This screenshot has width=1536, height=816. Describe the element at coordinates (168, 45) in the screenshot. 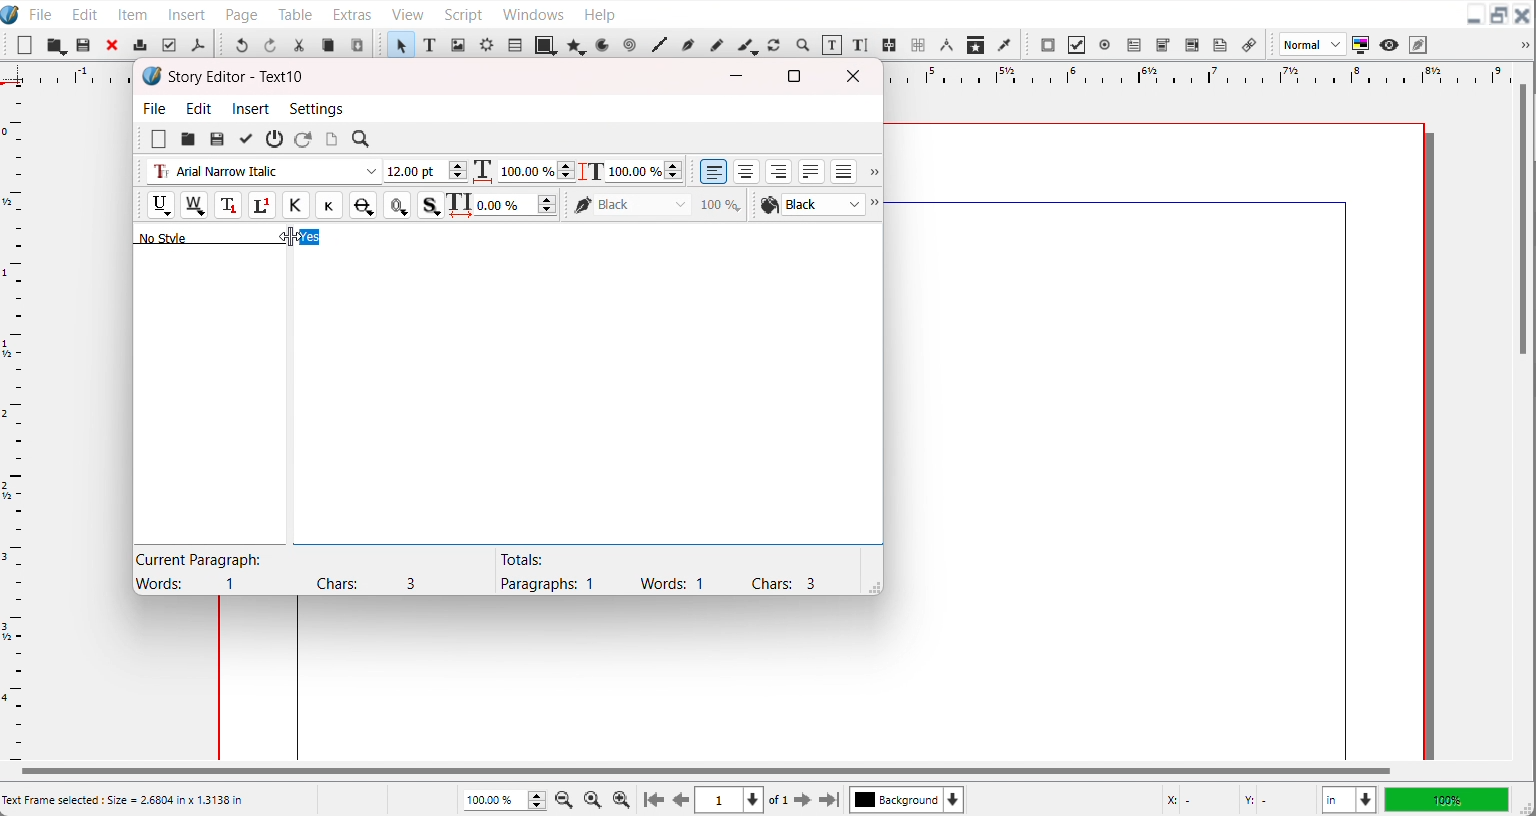

I see `Preflight verifier` at that location.